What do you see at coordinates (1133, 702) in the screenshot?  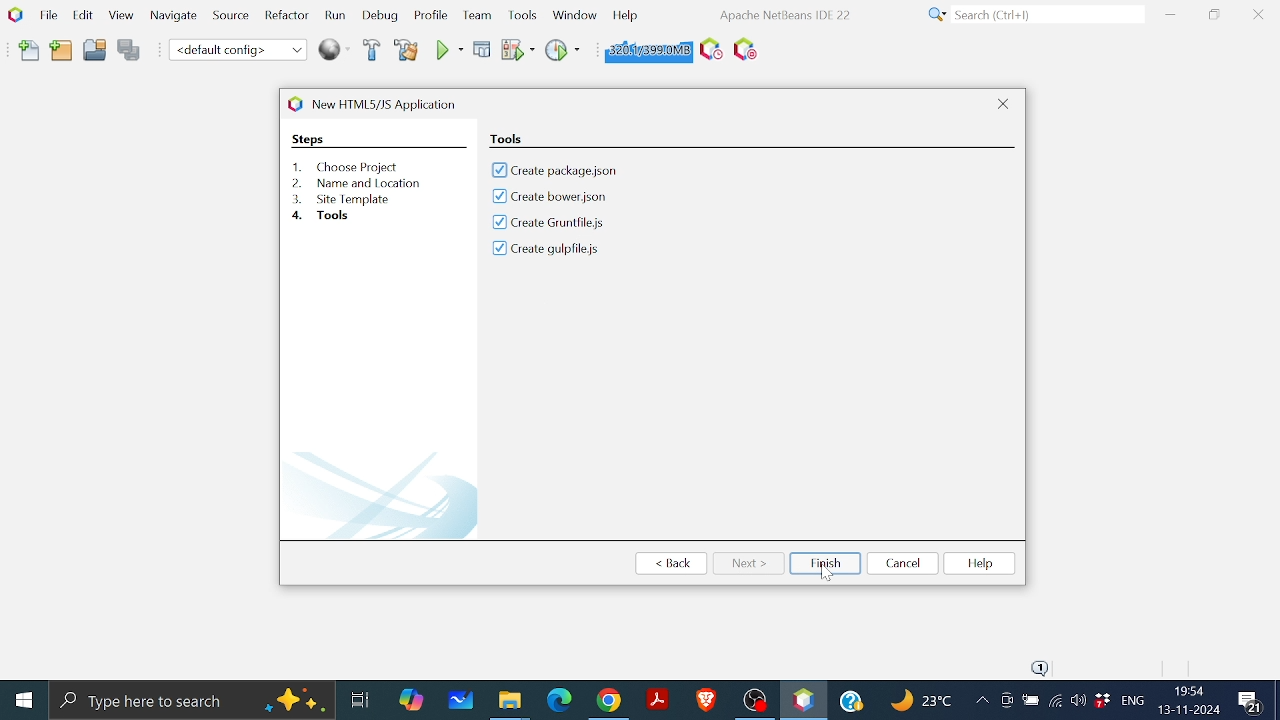 I see `languge` at bounding box center [1133, 702].